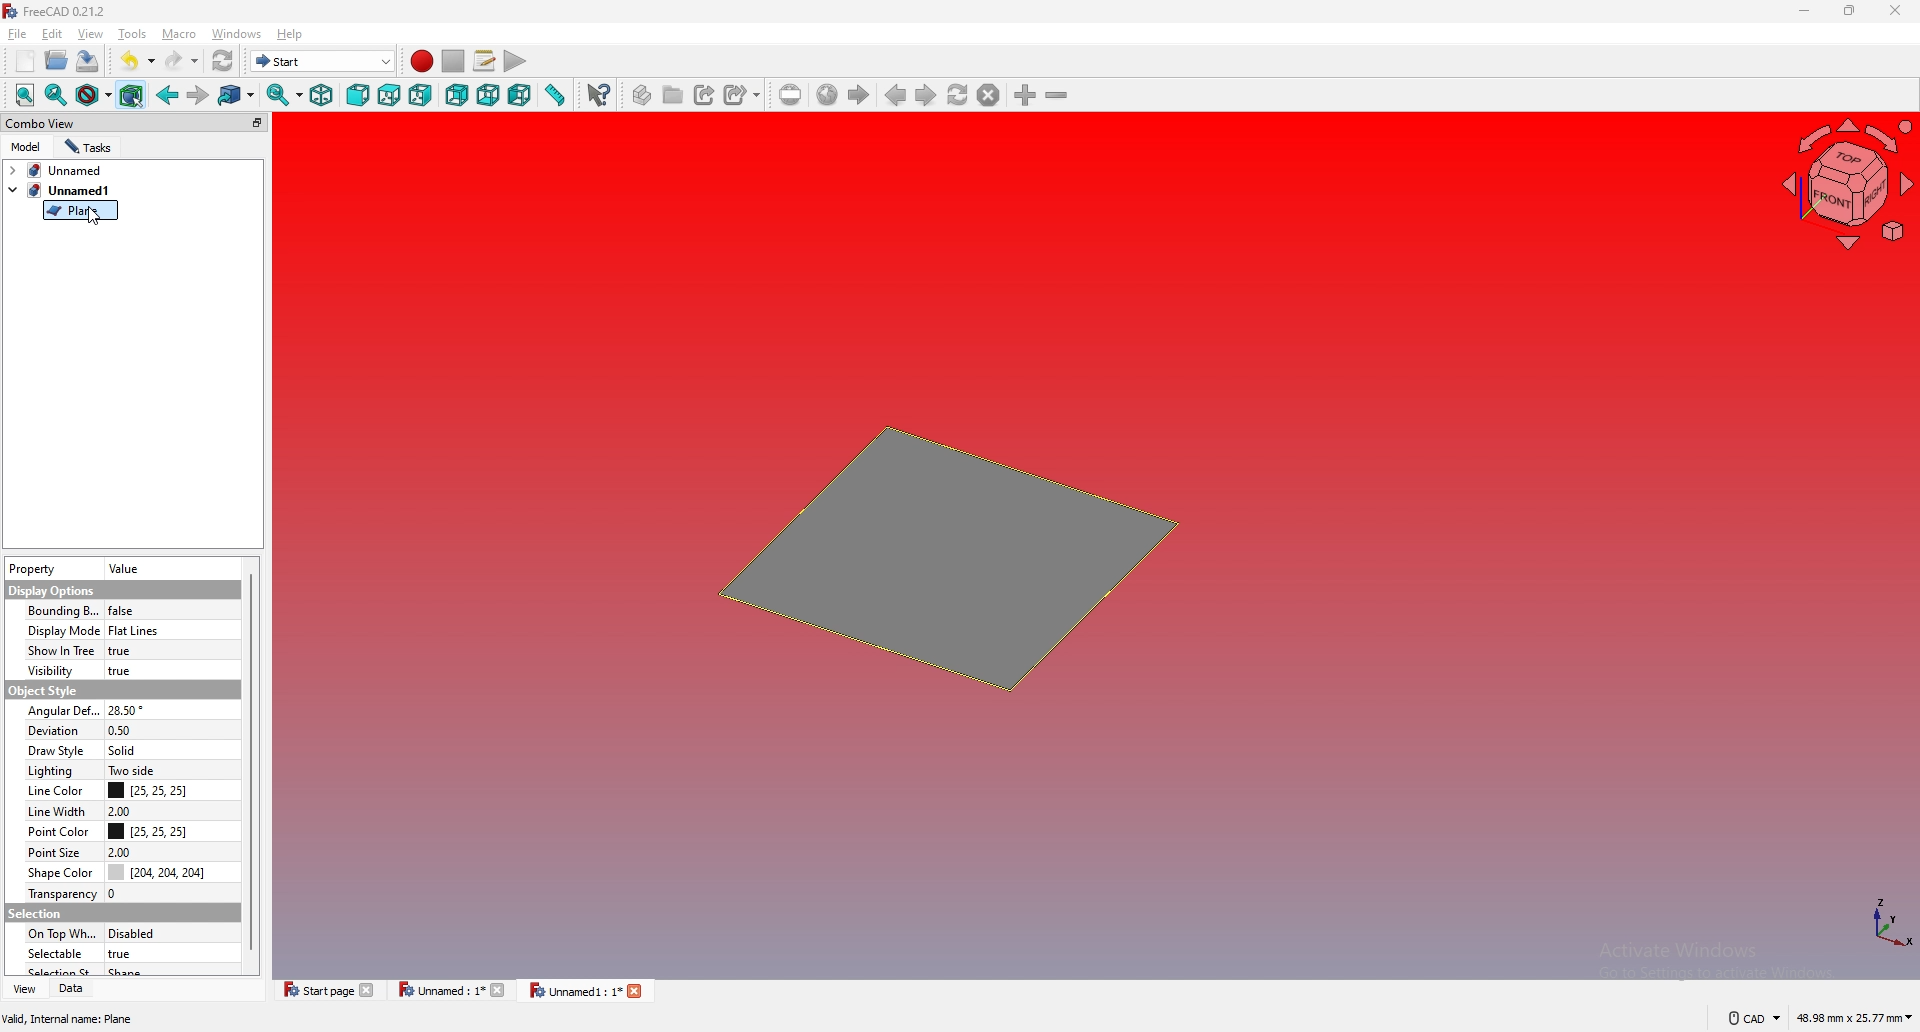 This screenshot has width=1920, height=1032. I want to click on model, so click(27, 147).